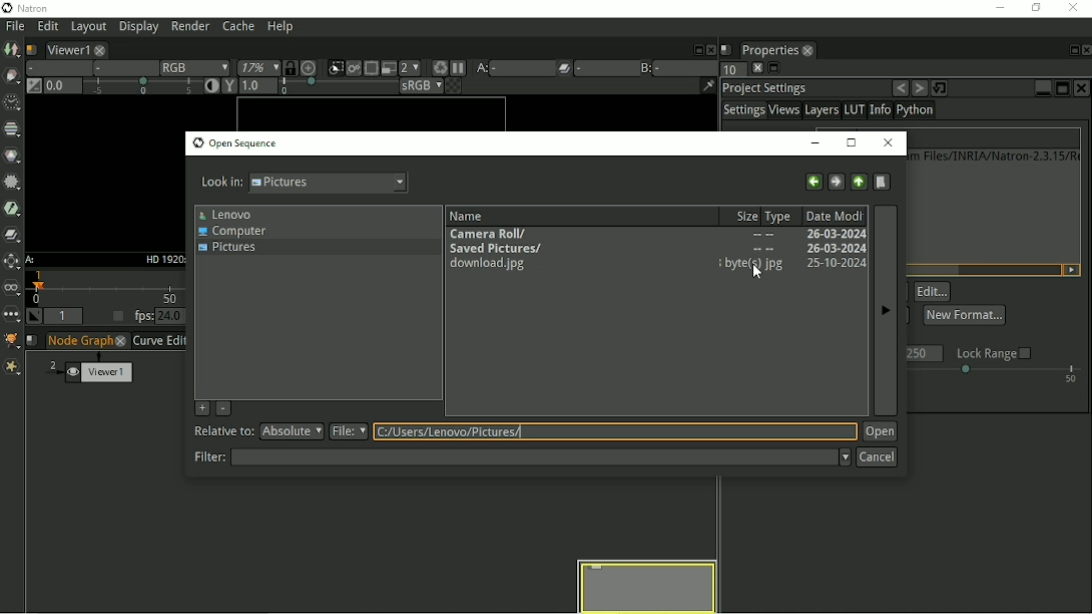  Describe the element at coordinates (88, 27) in the screenshot. I see `Layout` at that location.